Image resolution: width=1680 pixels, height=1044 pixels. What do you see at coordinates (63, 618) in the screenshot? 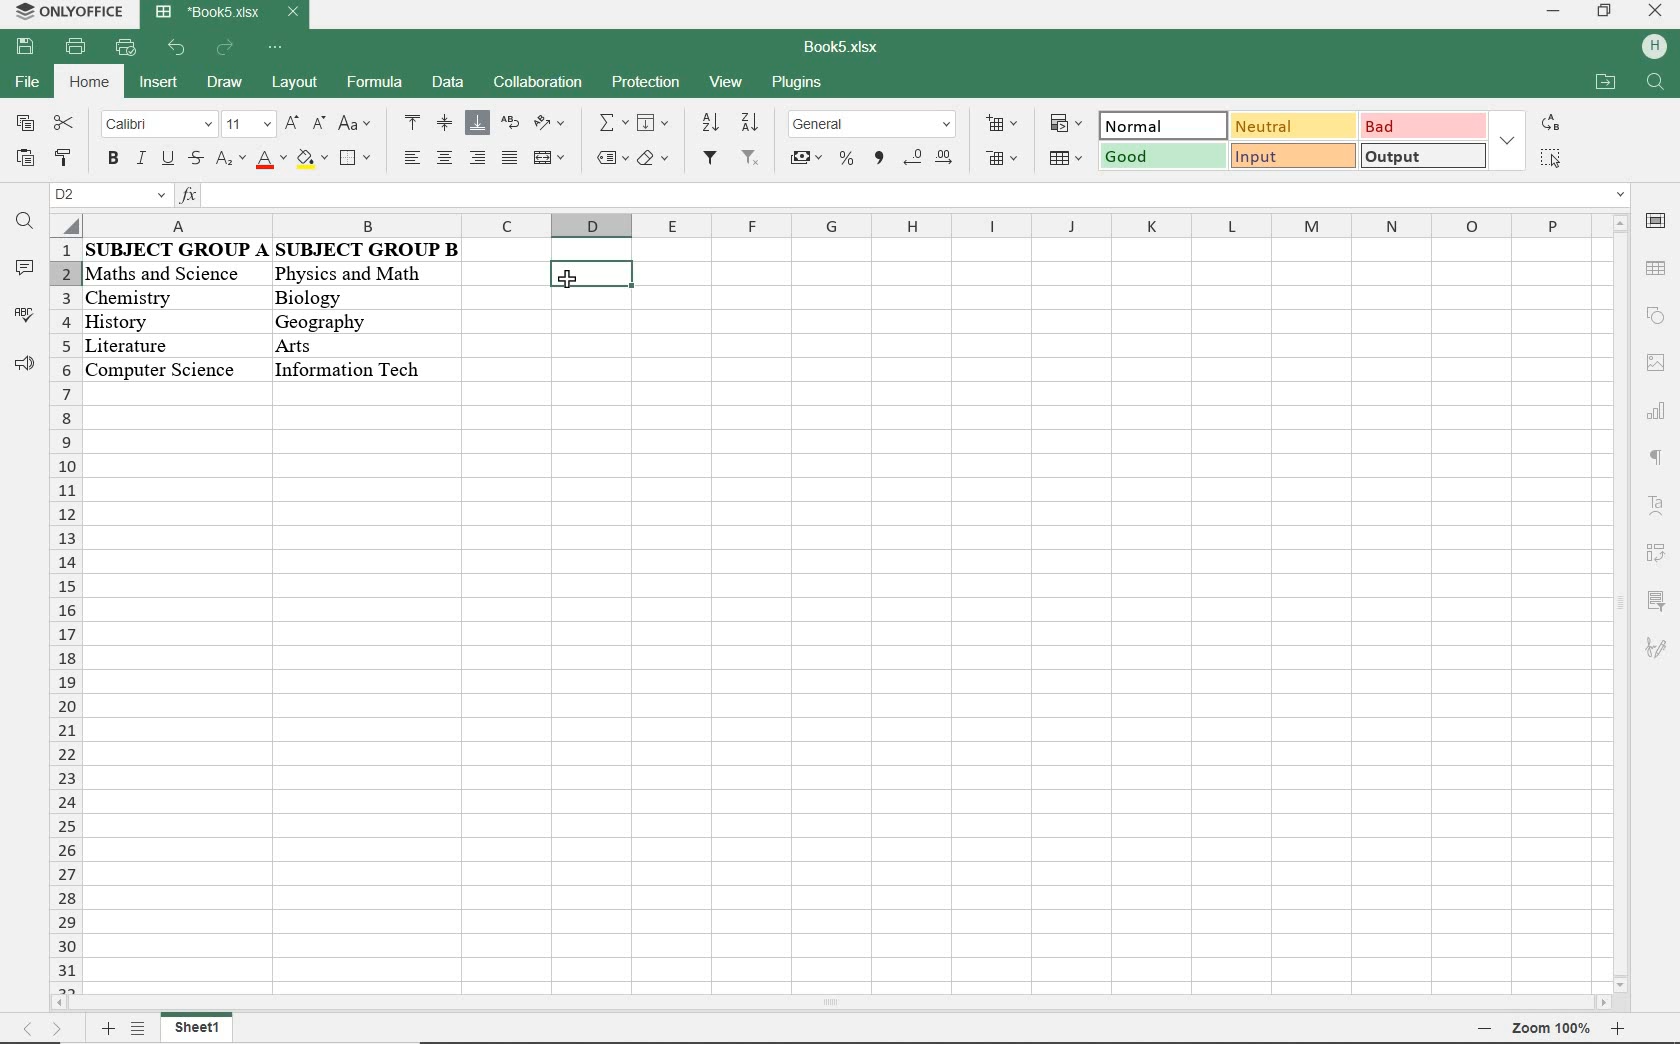
I see `rows` at bounding box center [63, 618].